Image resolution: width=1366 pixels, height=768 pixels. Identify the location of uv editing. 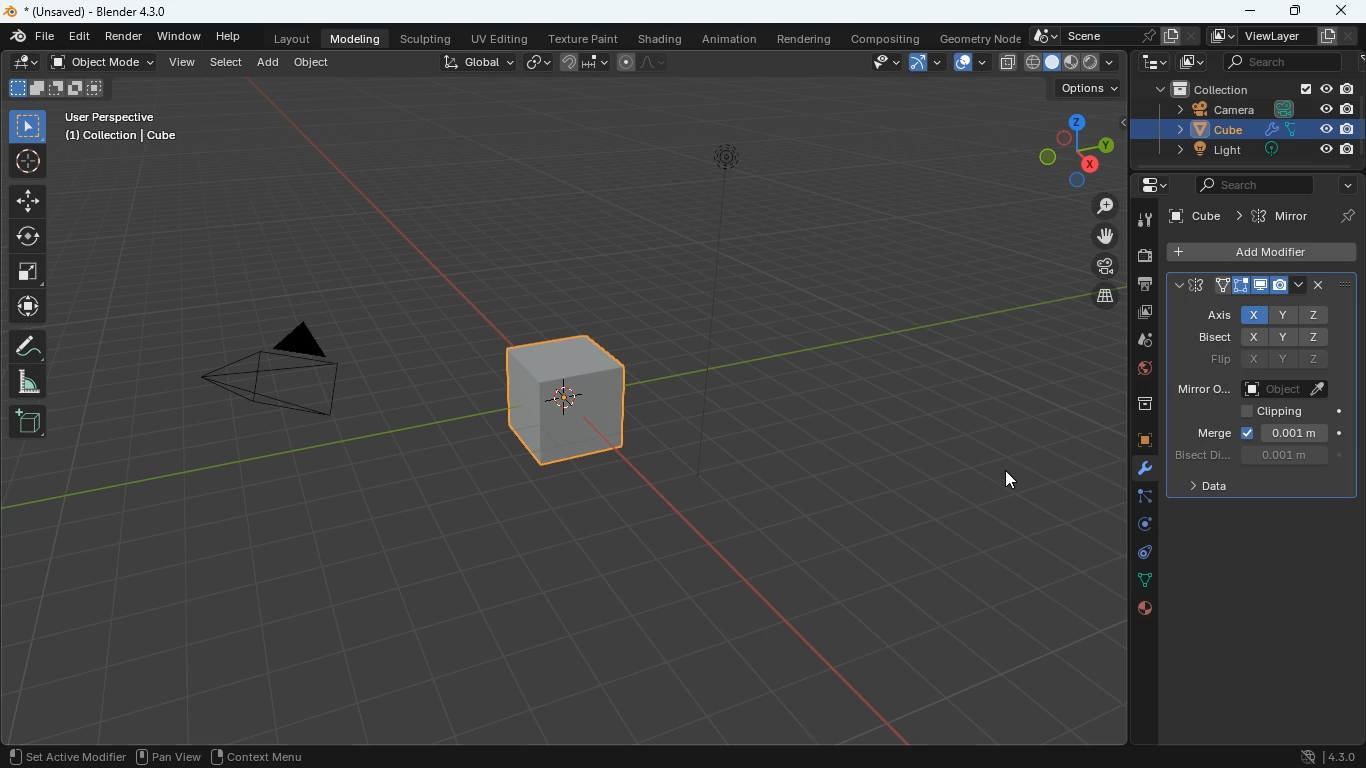
(498, 37).